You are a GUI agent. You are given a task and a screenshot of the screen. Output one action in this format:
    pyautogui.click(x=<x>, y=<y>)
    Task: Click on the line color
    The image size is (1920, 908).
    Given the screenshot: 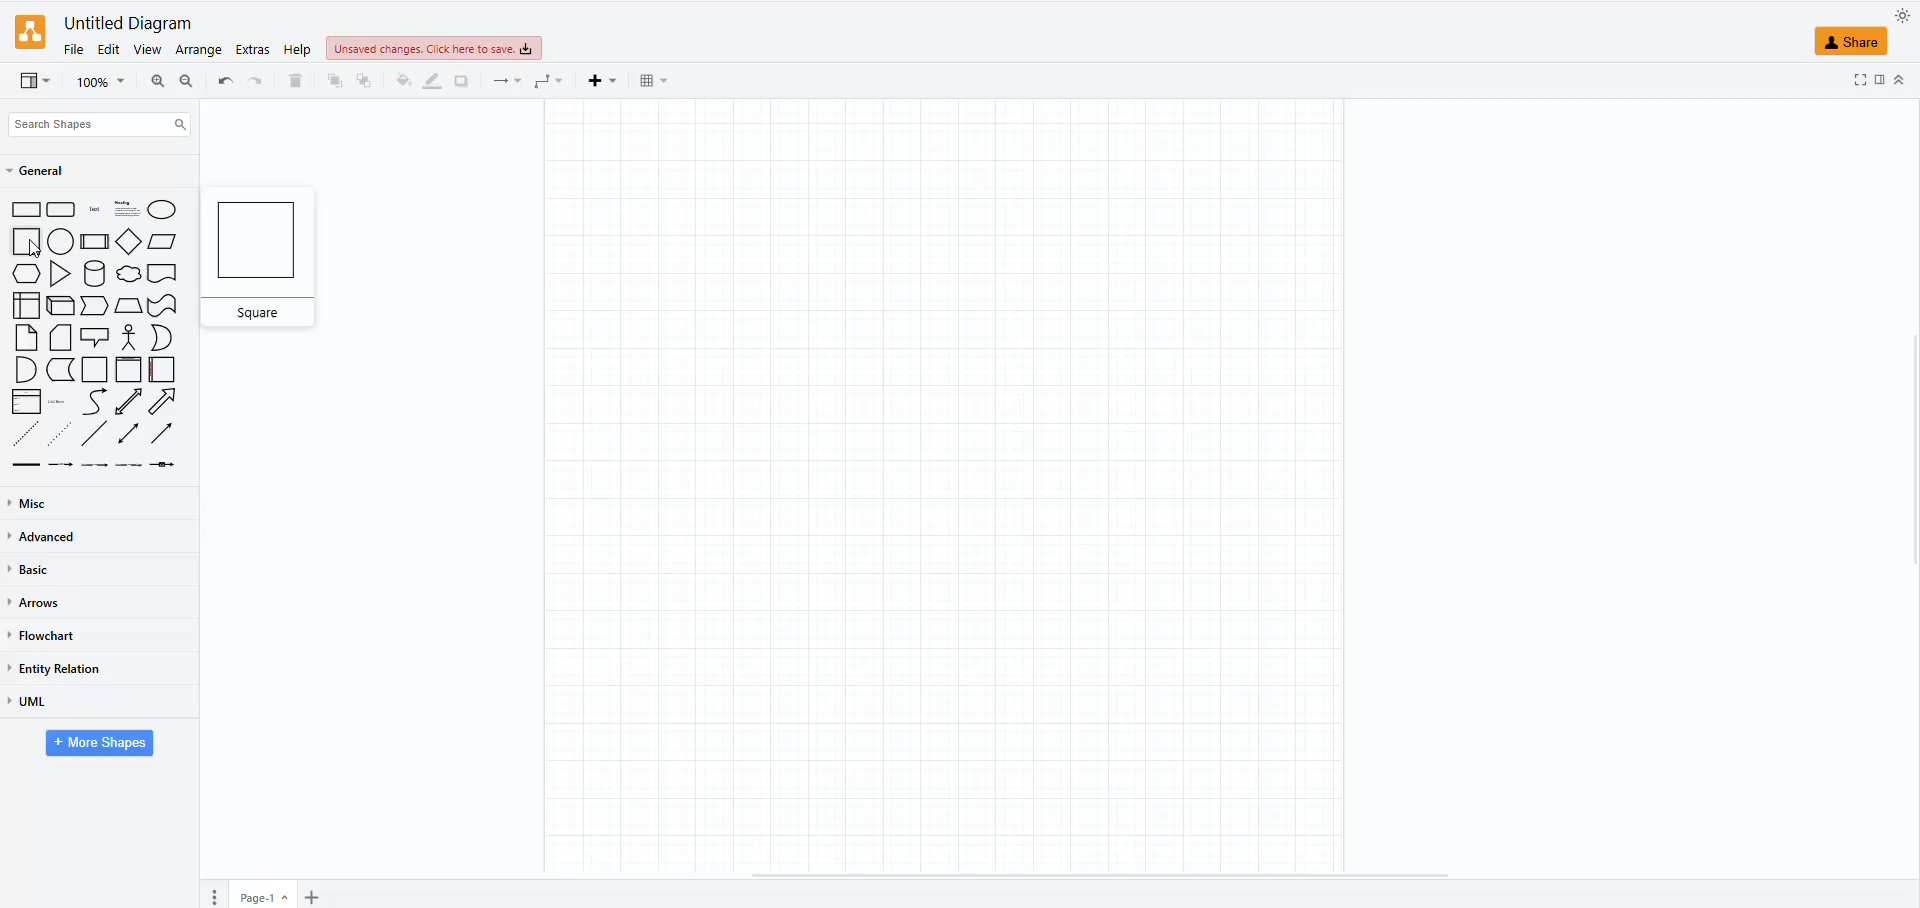 What is the action you would take?
    pyautogui.click(x=430, y=83)
    